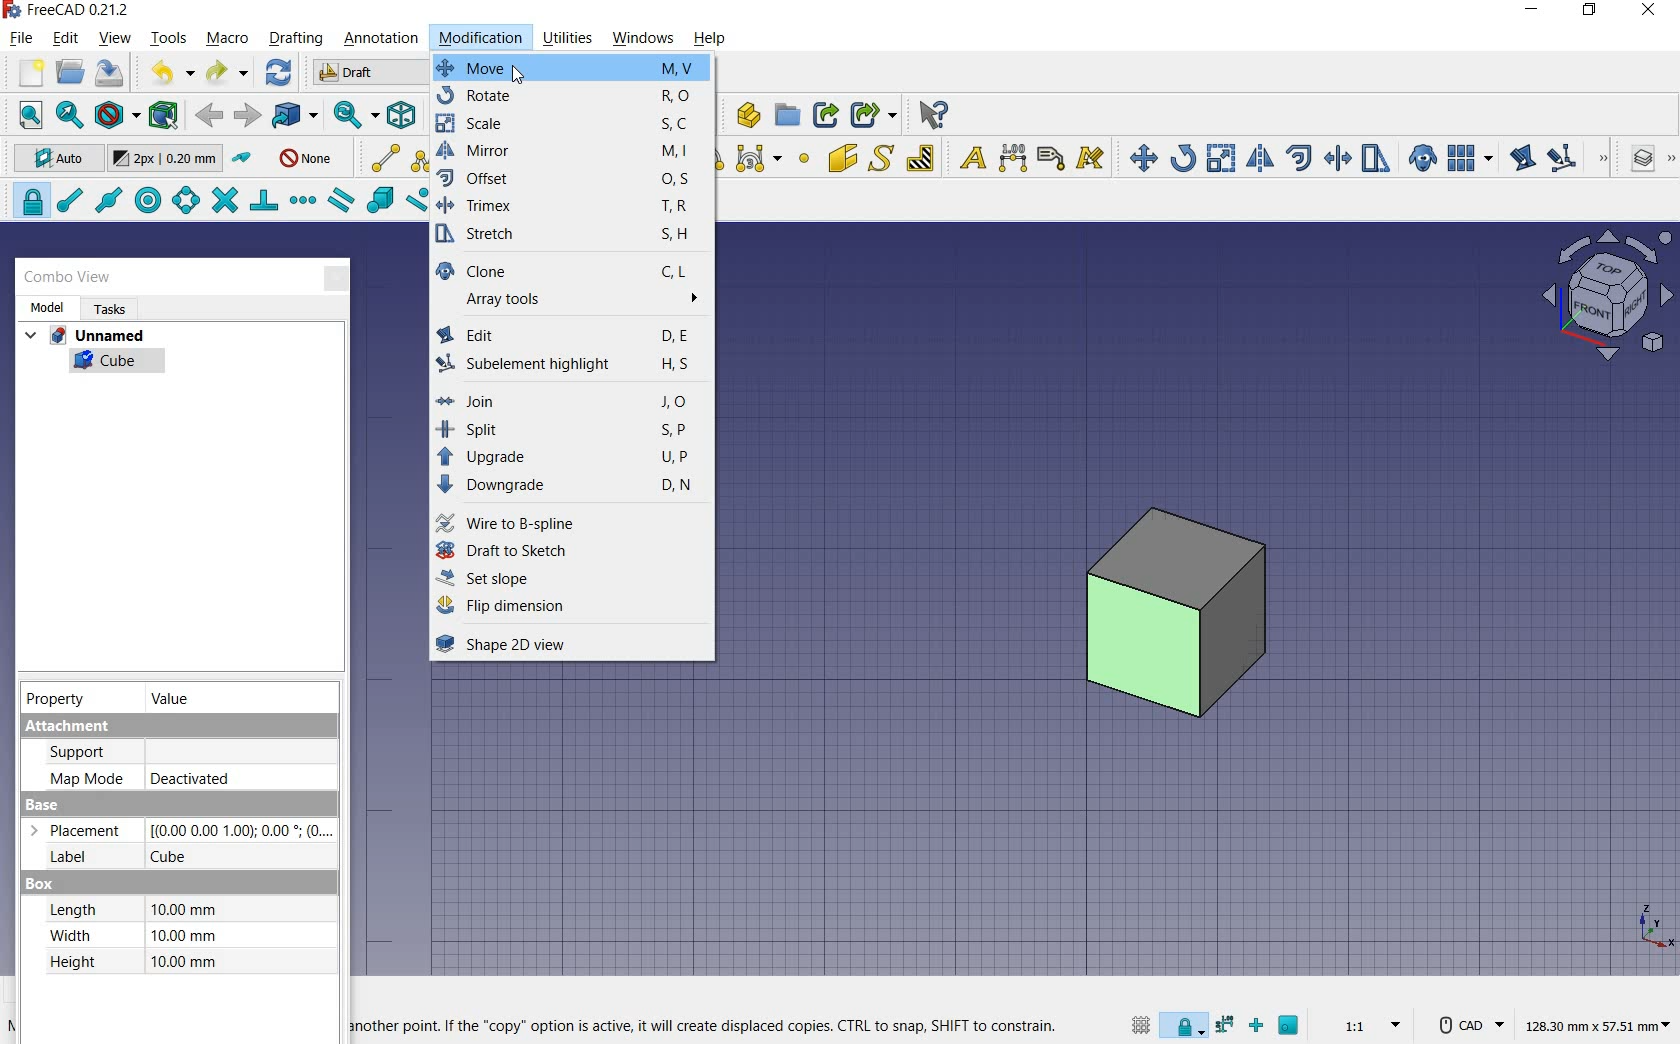 The height and width of the screenshot is (1044, 1680). Describe the element at coordinates (787, 116) in the screenshot. I see `create group` at that location.